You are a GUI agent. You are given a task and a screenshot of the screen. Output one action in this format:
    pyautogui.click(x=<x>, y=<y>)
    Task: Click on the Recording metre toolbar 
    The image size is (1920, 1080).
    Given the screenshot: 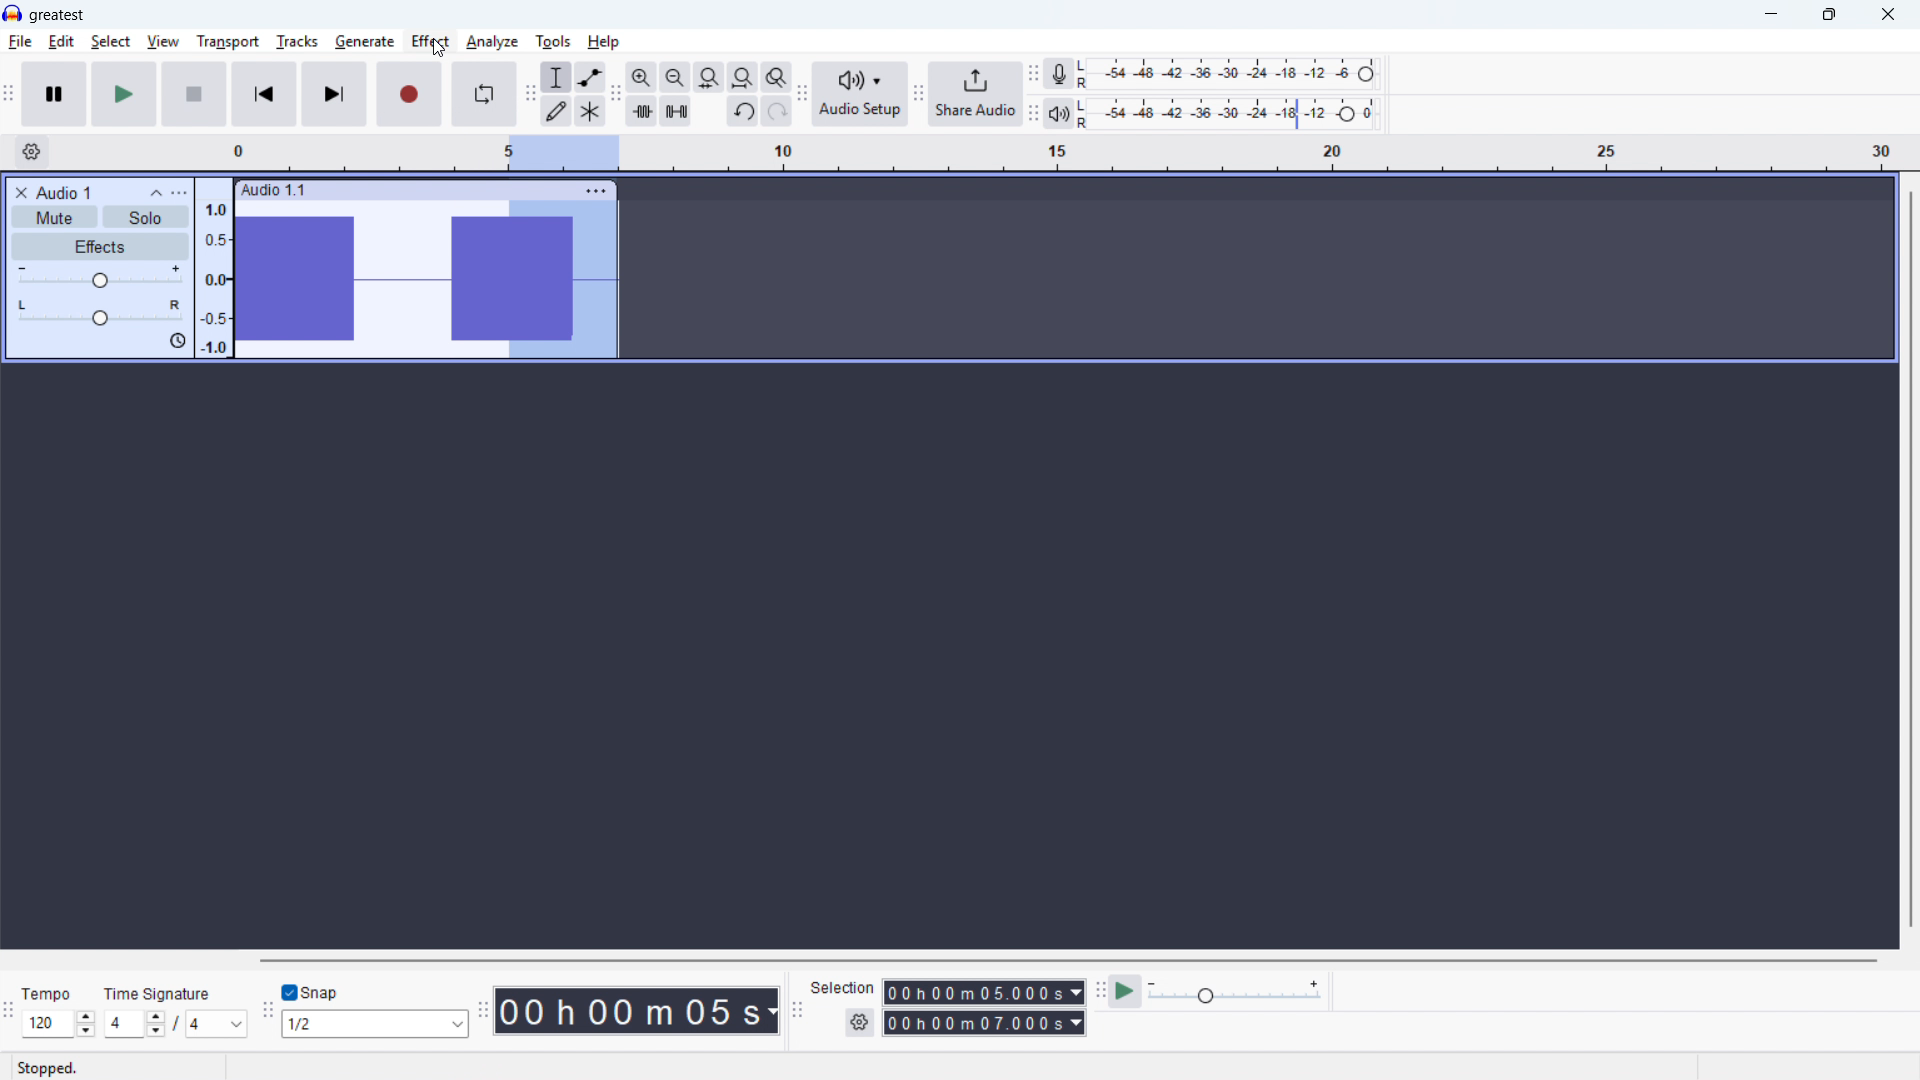 What is the action you would take?
    pyautogui.click(x=1033, y=75)
    